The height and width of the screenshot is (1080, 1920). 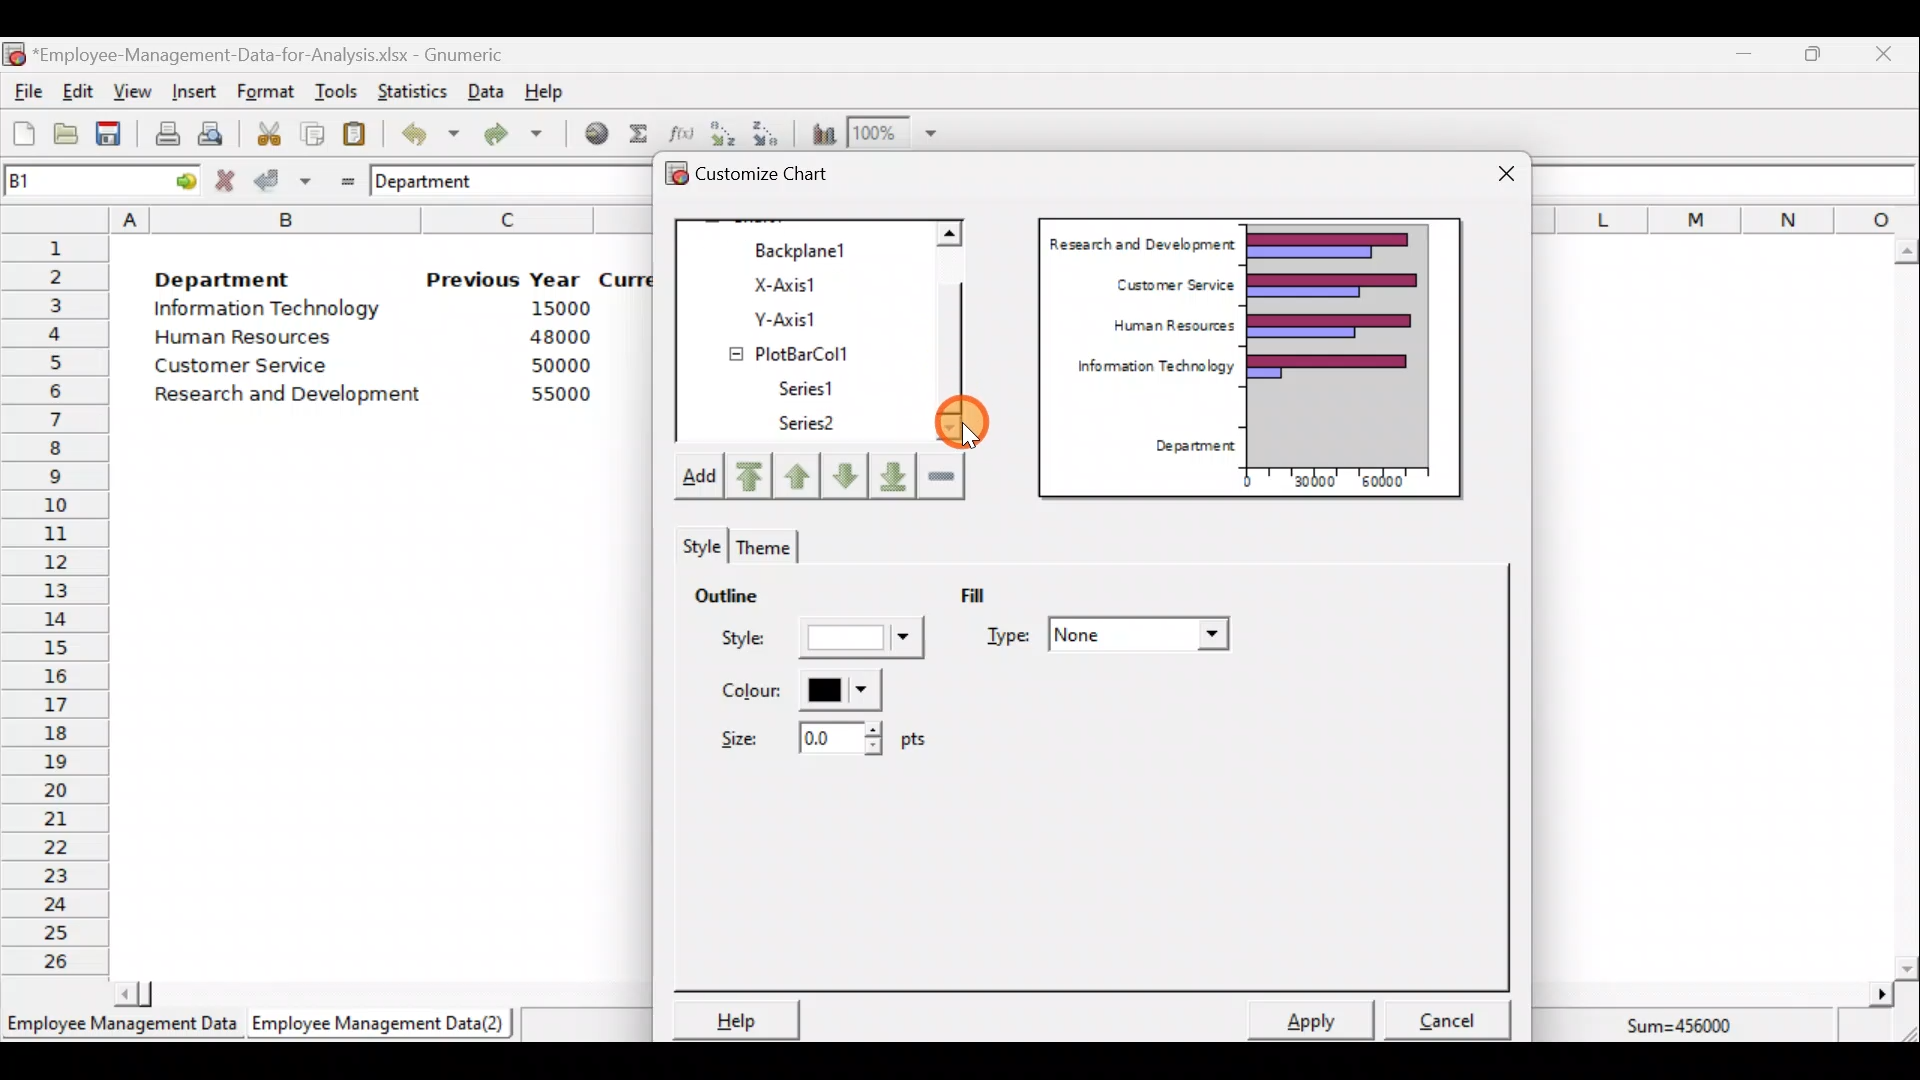 I want to click on Customer Service, so click(x=1170, y=282).